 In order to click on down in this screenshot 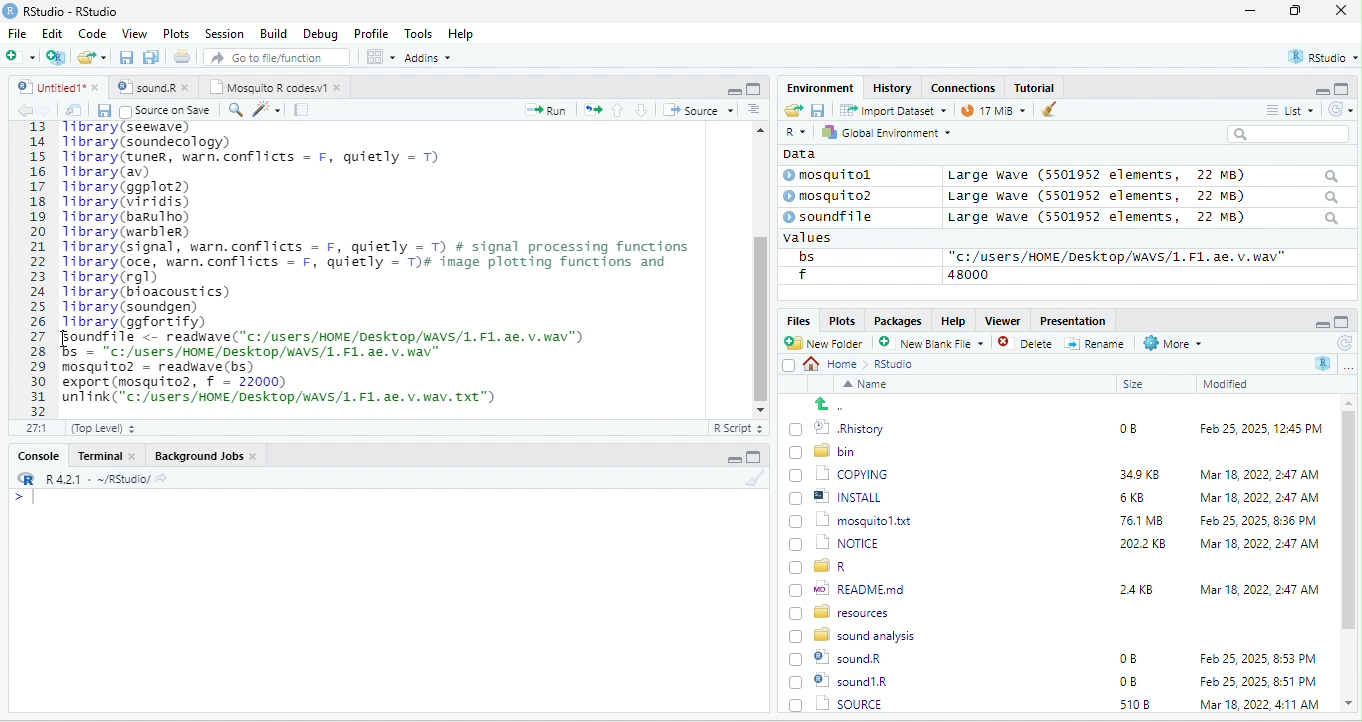, I will do `click(642, 109)`.